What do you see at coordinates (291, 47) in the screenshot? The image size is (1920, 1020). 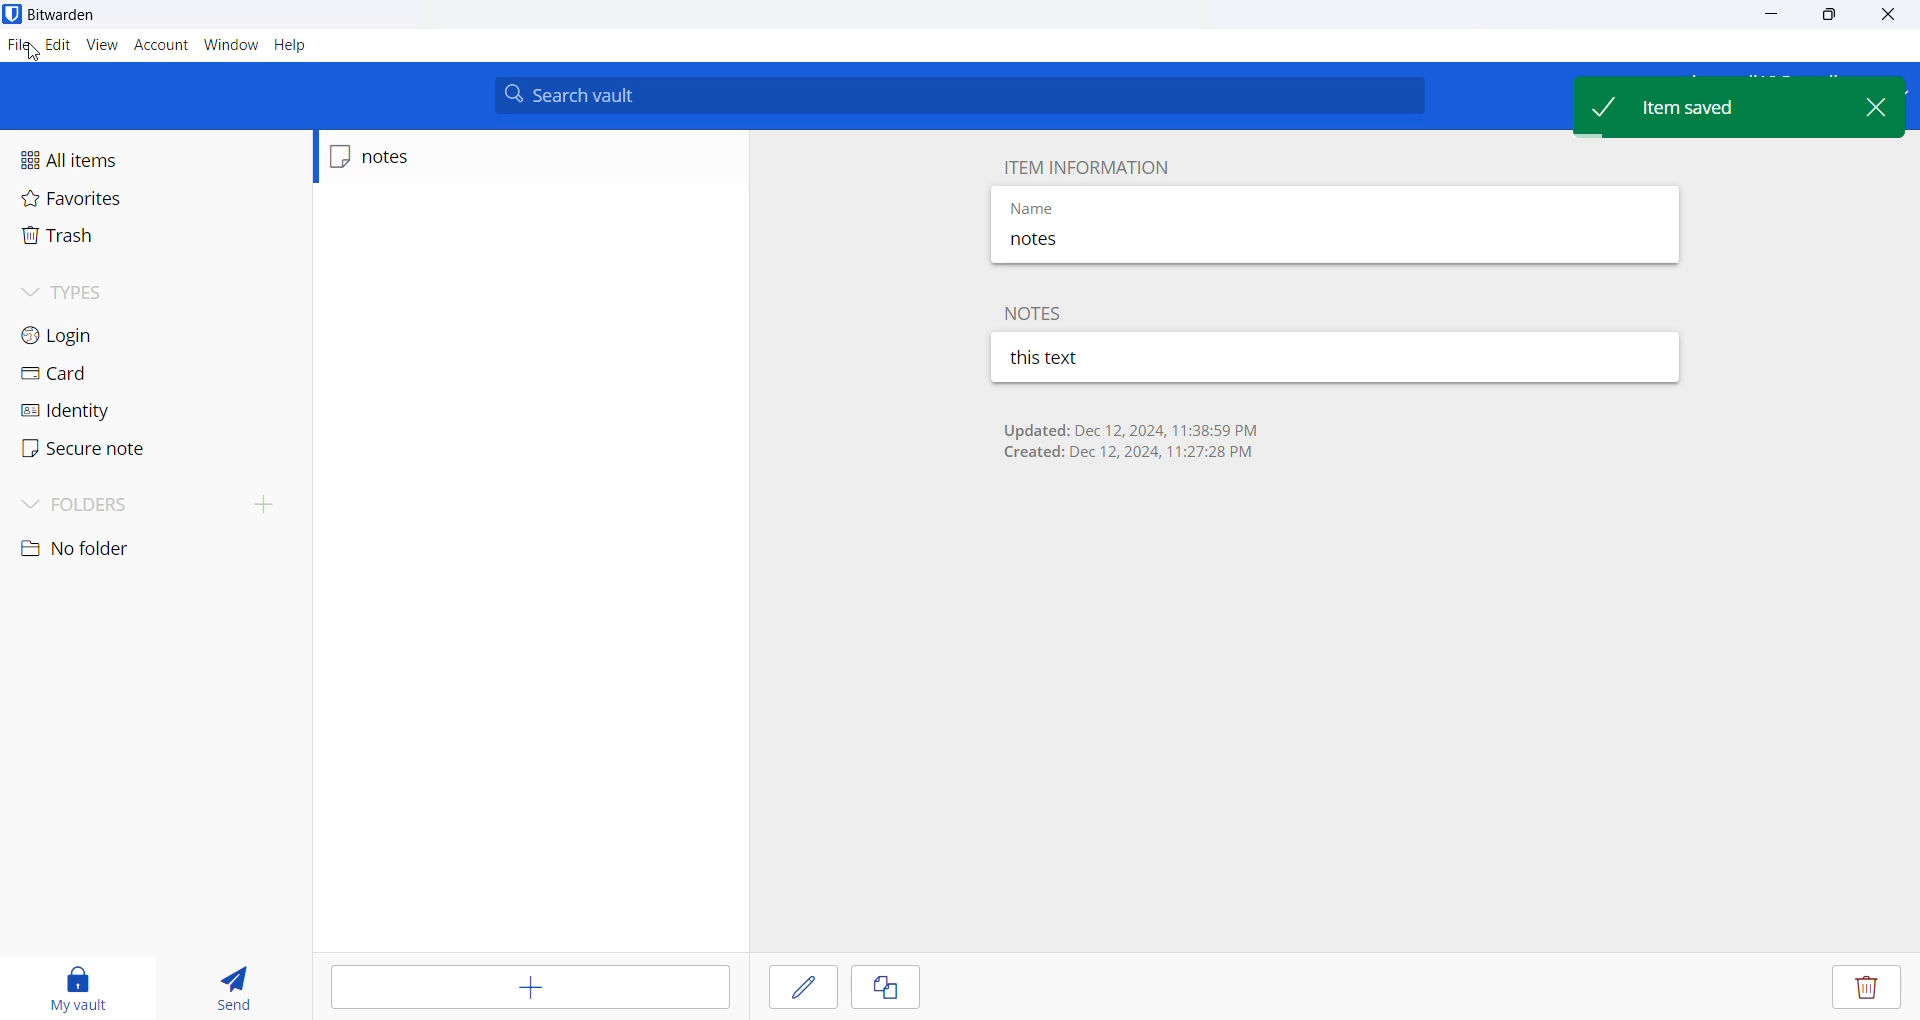 I see `help` at bounding box center [291, 47].